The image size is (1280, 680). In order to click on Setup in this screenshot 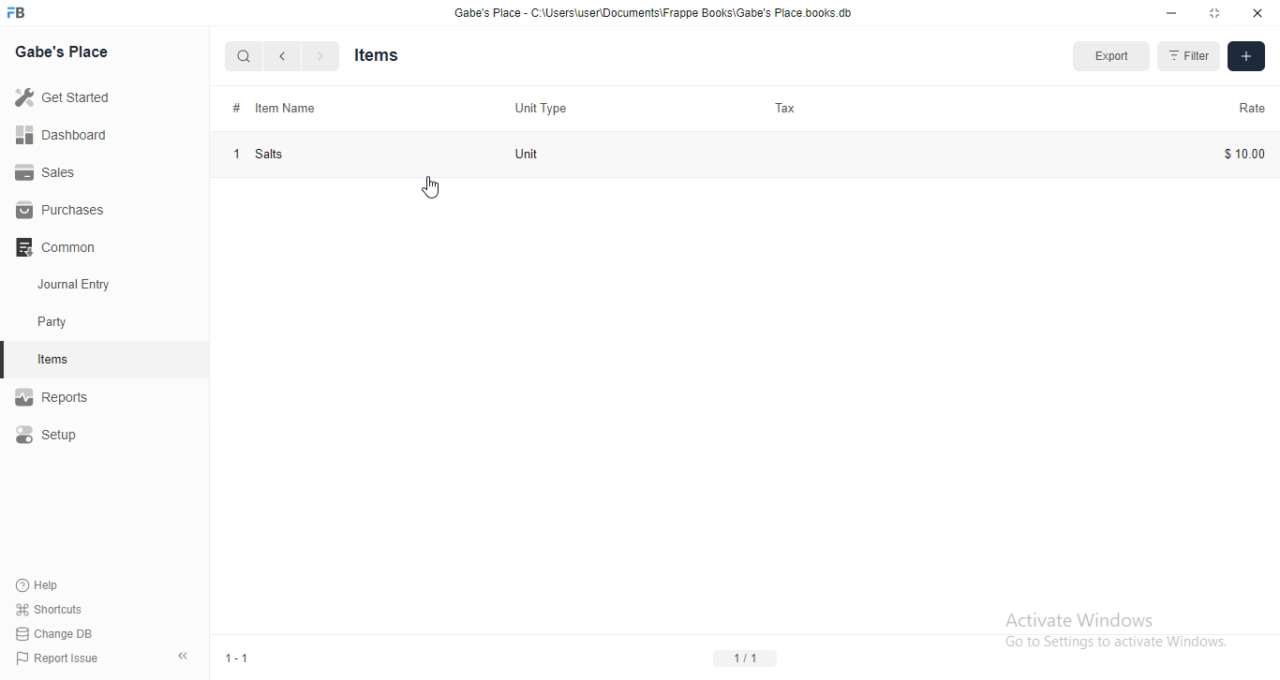, I will do `click(50, 437)`.